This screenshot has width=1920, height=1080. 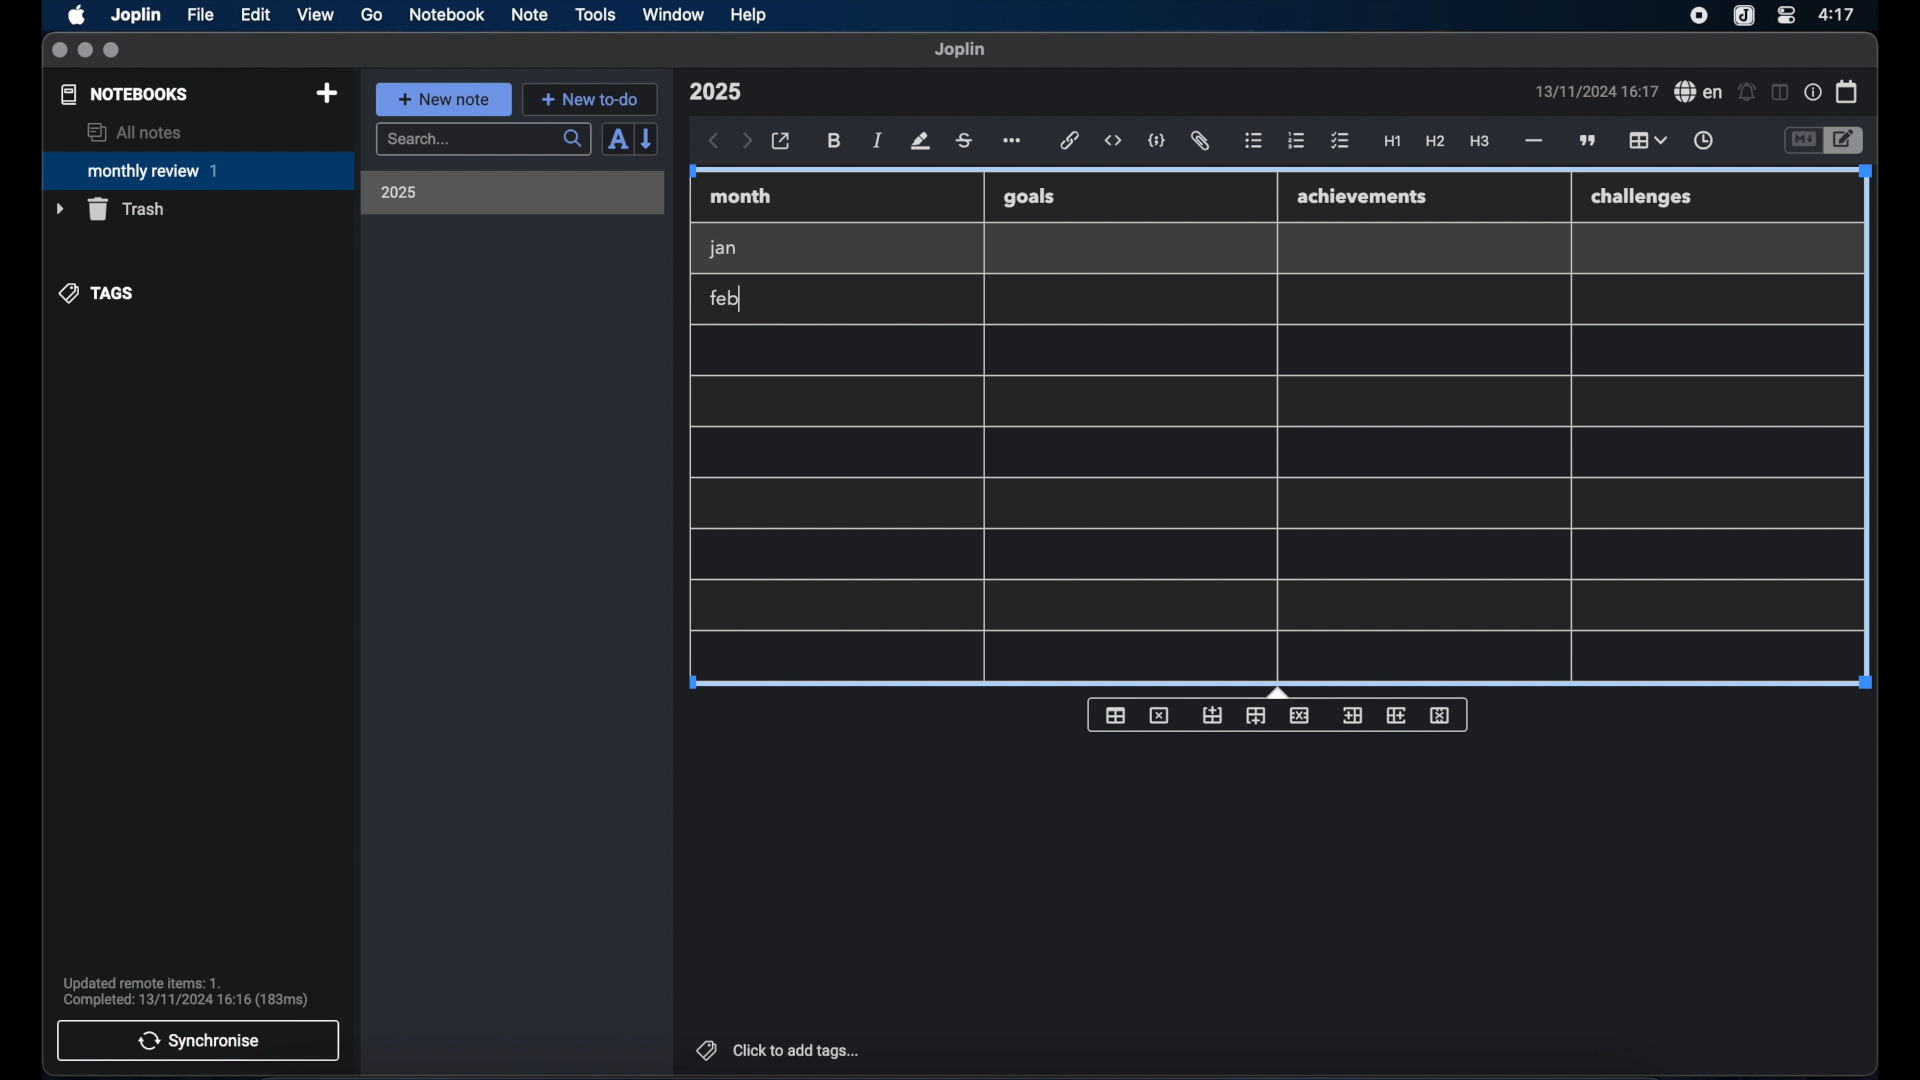 What do you see at coordinates (726, 298) in the screenshot?
I see `feb` at bounding box center [726, 298].